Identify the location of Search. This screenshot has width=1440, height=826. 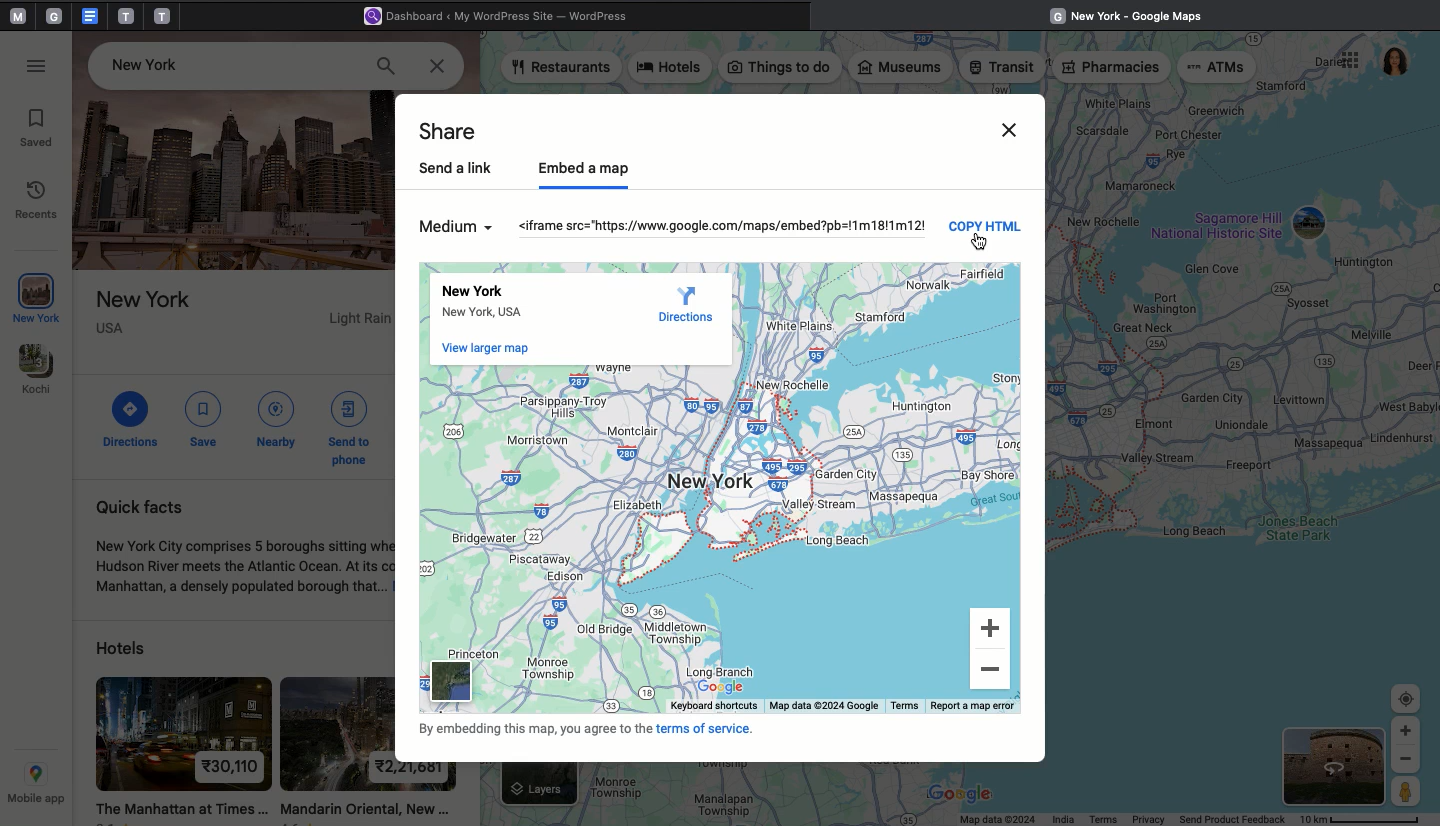
(386, 66).